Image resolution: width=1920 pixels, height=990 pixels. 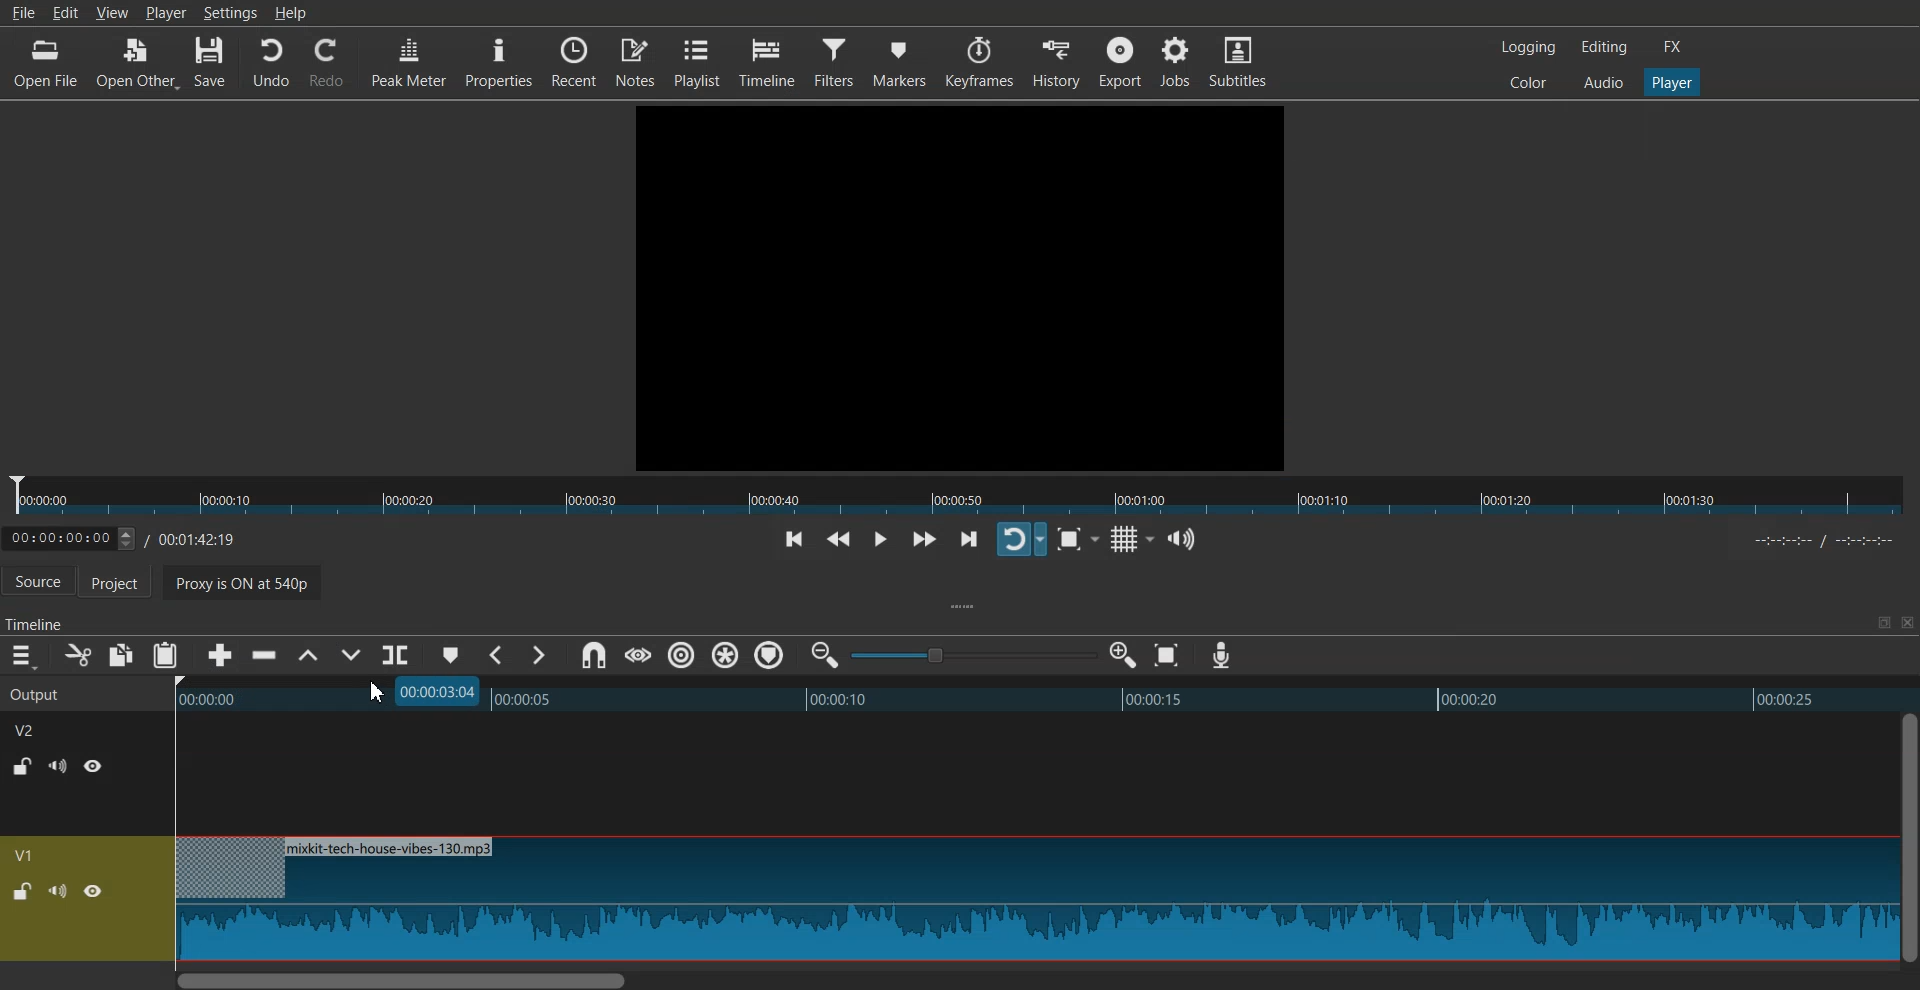 What do you see at coordinates (1220, 656) in the screenshot?
I see `Record audio` at bounding box center [1220, 656].